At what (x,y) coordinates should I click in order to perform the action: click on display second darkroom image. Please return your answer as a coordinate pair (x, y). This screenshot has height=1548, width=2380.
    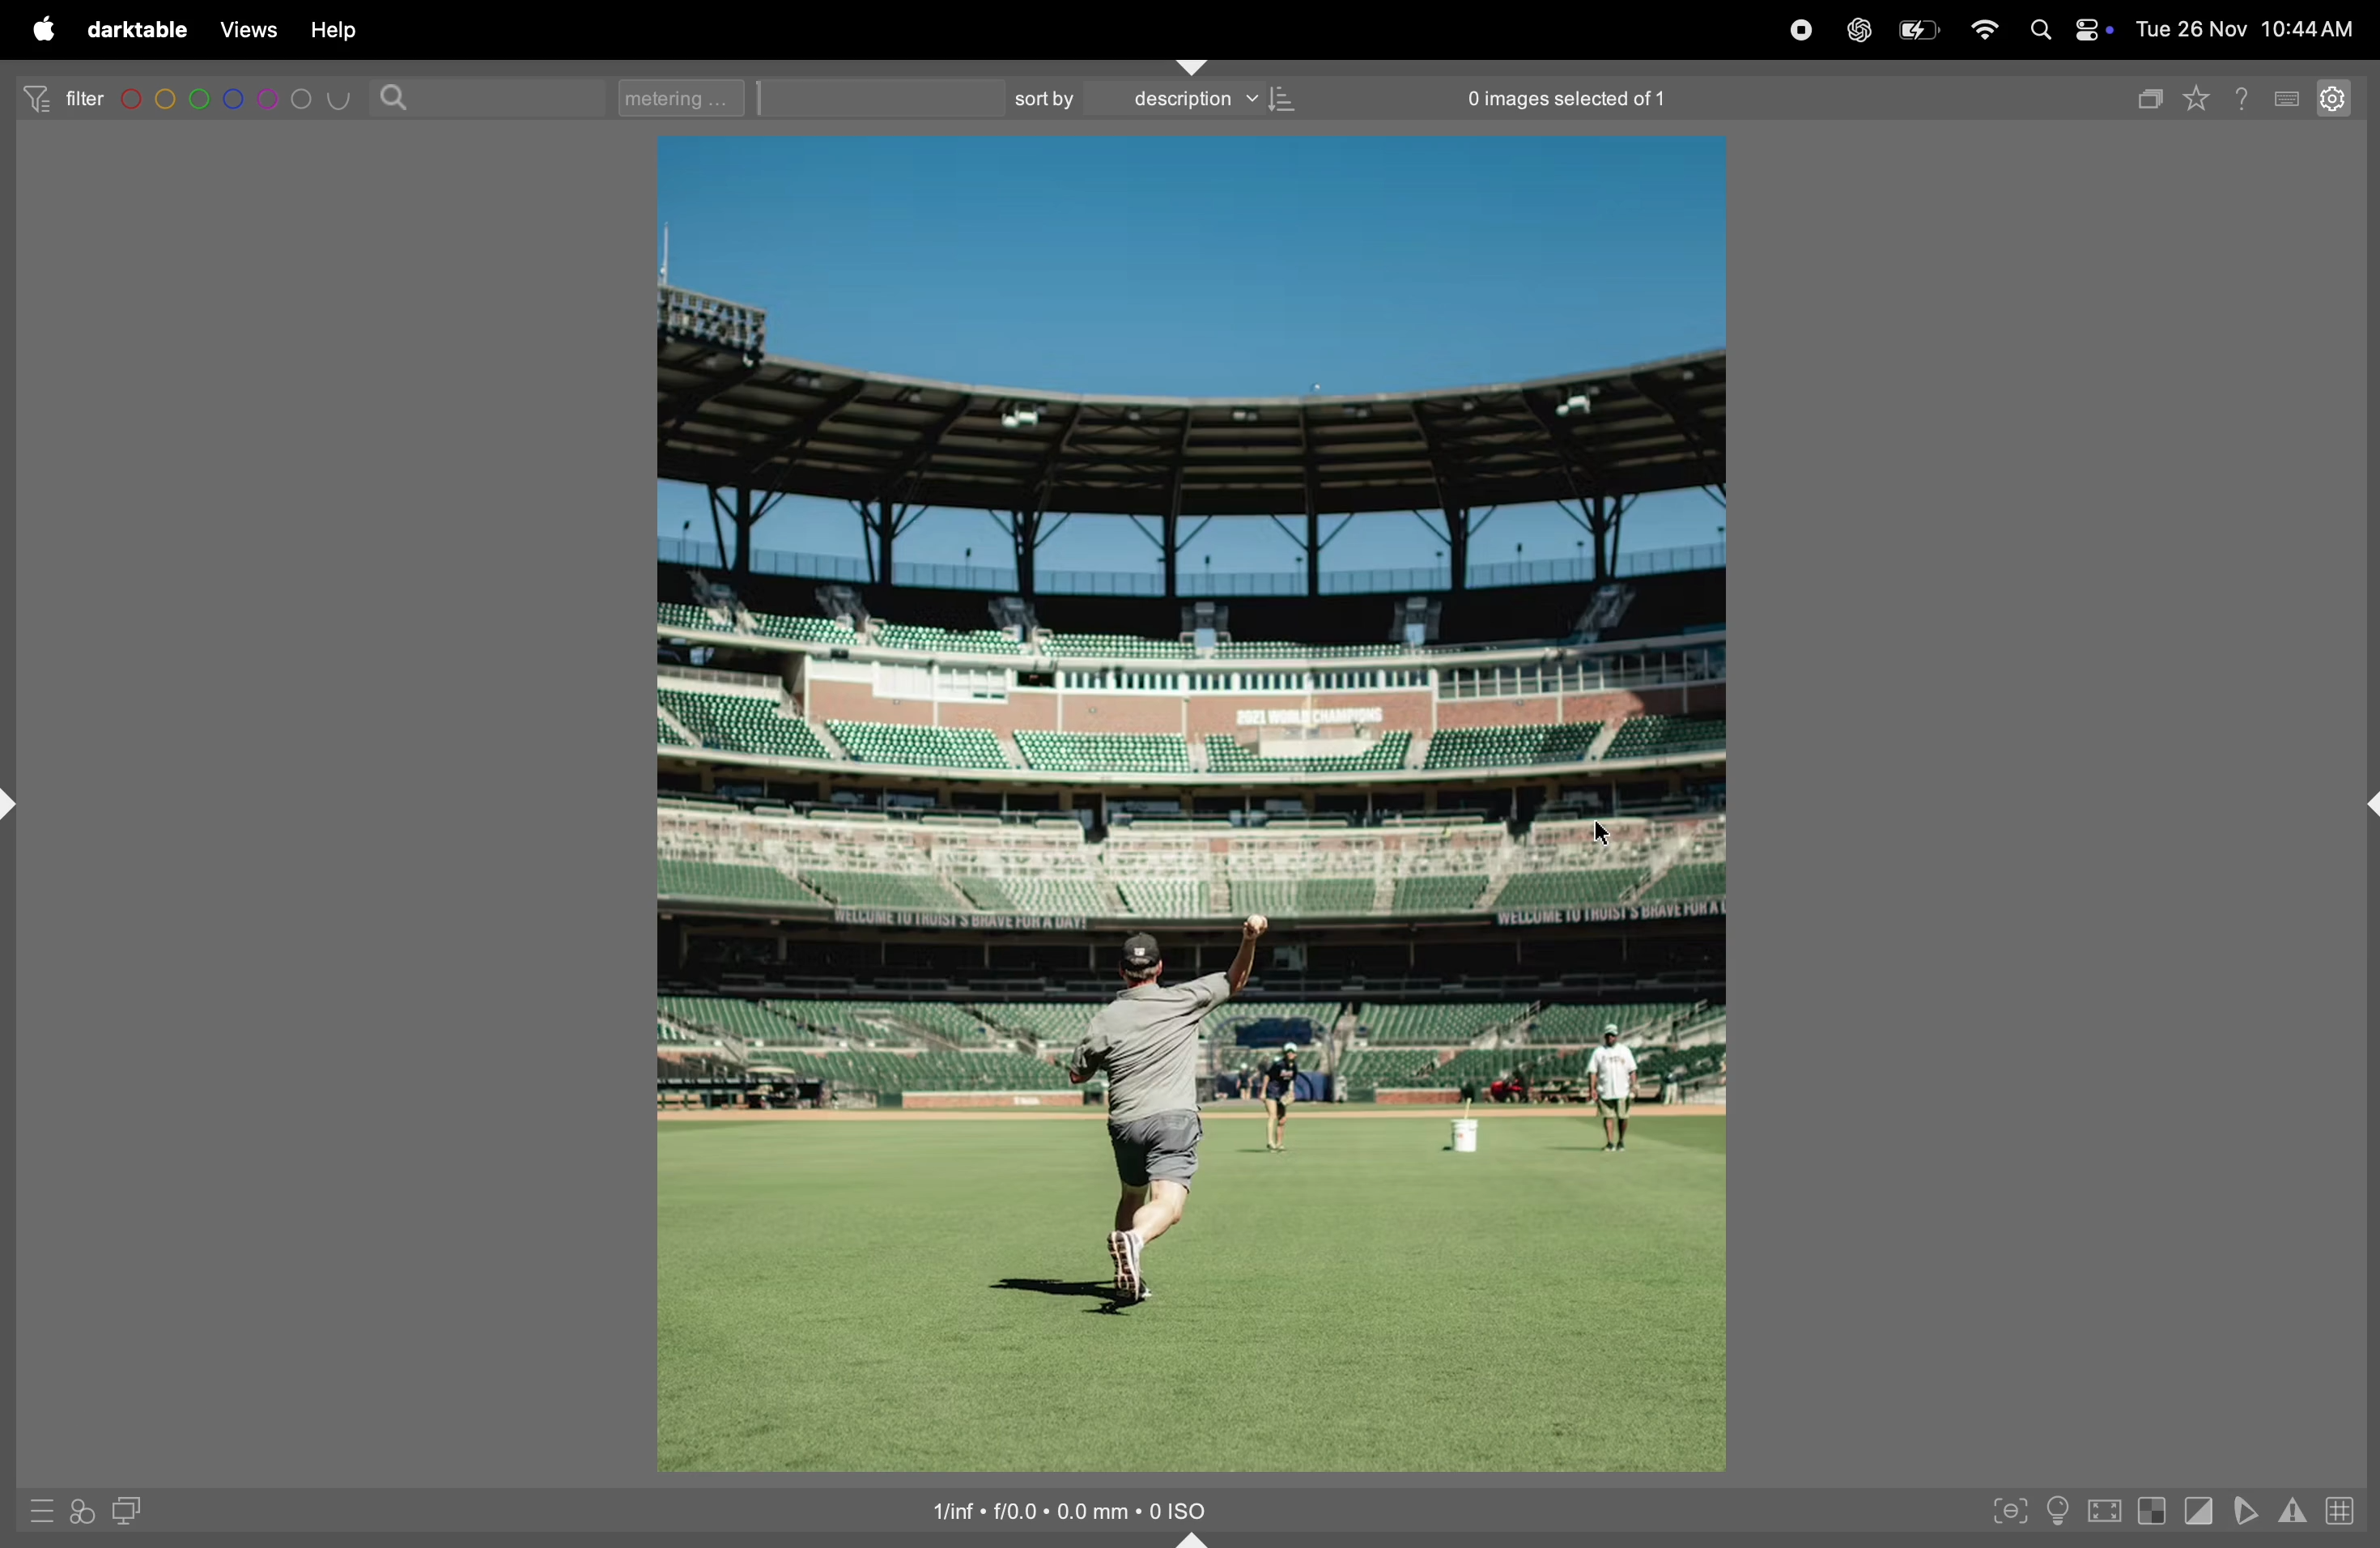
    Looking at the image, I should click on (133, 1514).